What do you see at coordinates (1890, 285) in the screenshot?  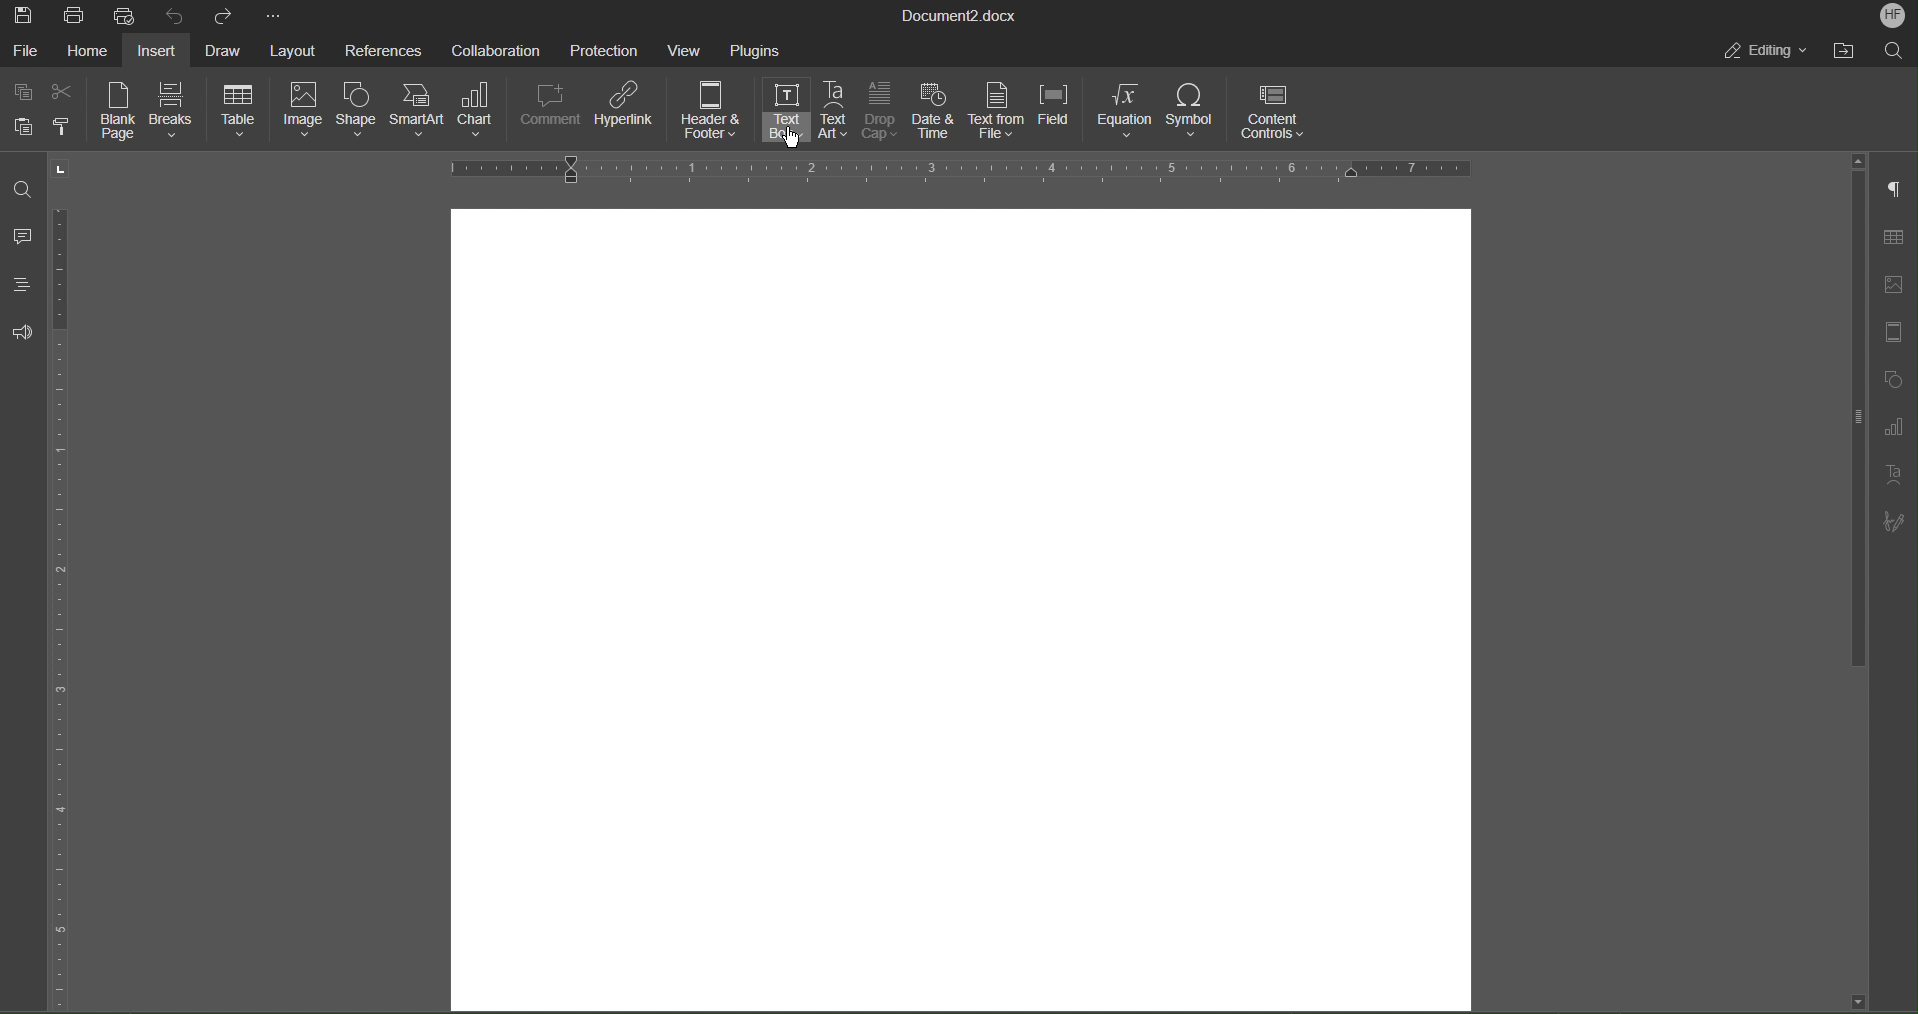 I see `Insert Image` at bounding box center [1890, 285].